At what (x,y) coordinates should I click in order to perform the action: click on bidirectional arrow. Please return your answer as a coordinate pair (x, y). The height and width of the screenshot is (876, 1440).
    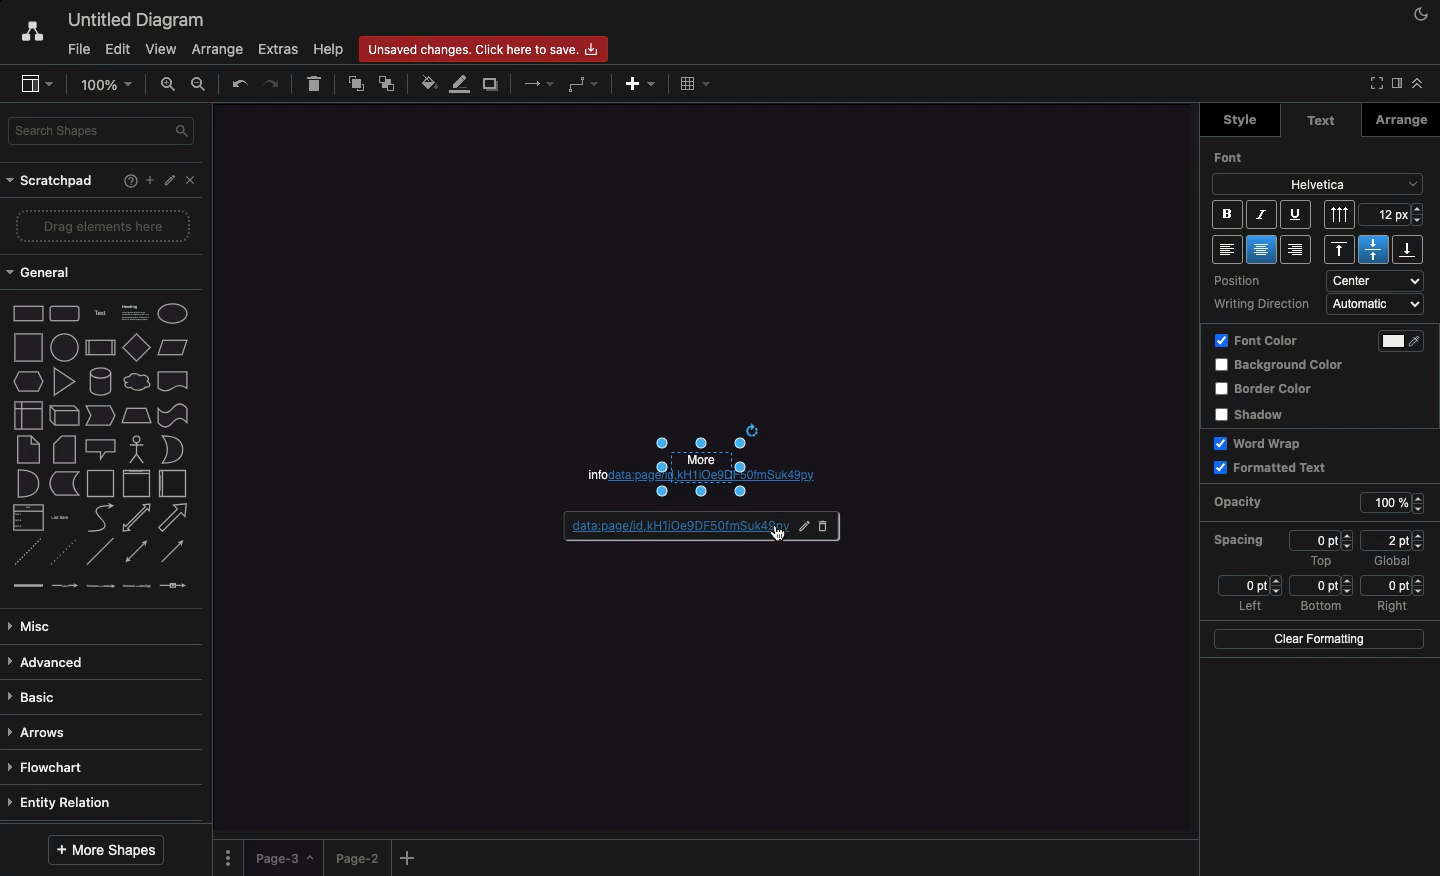
    Looking at the image, I should click on (135, 518).